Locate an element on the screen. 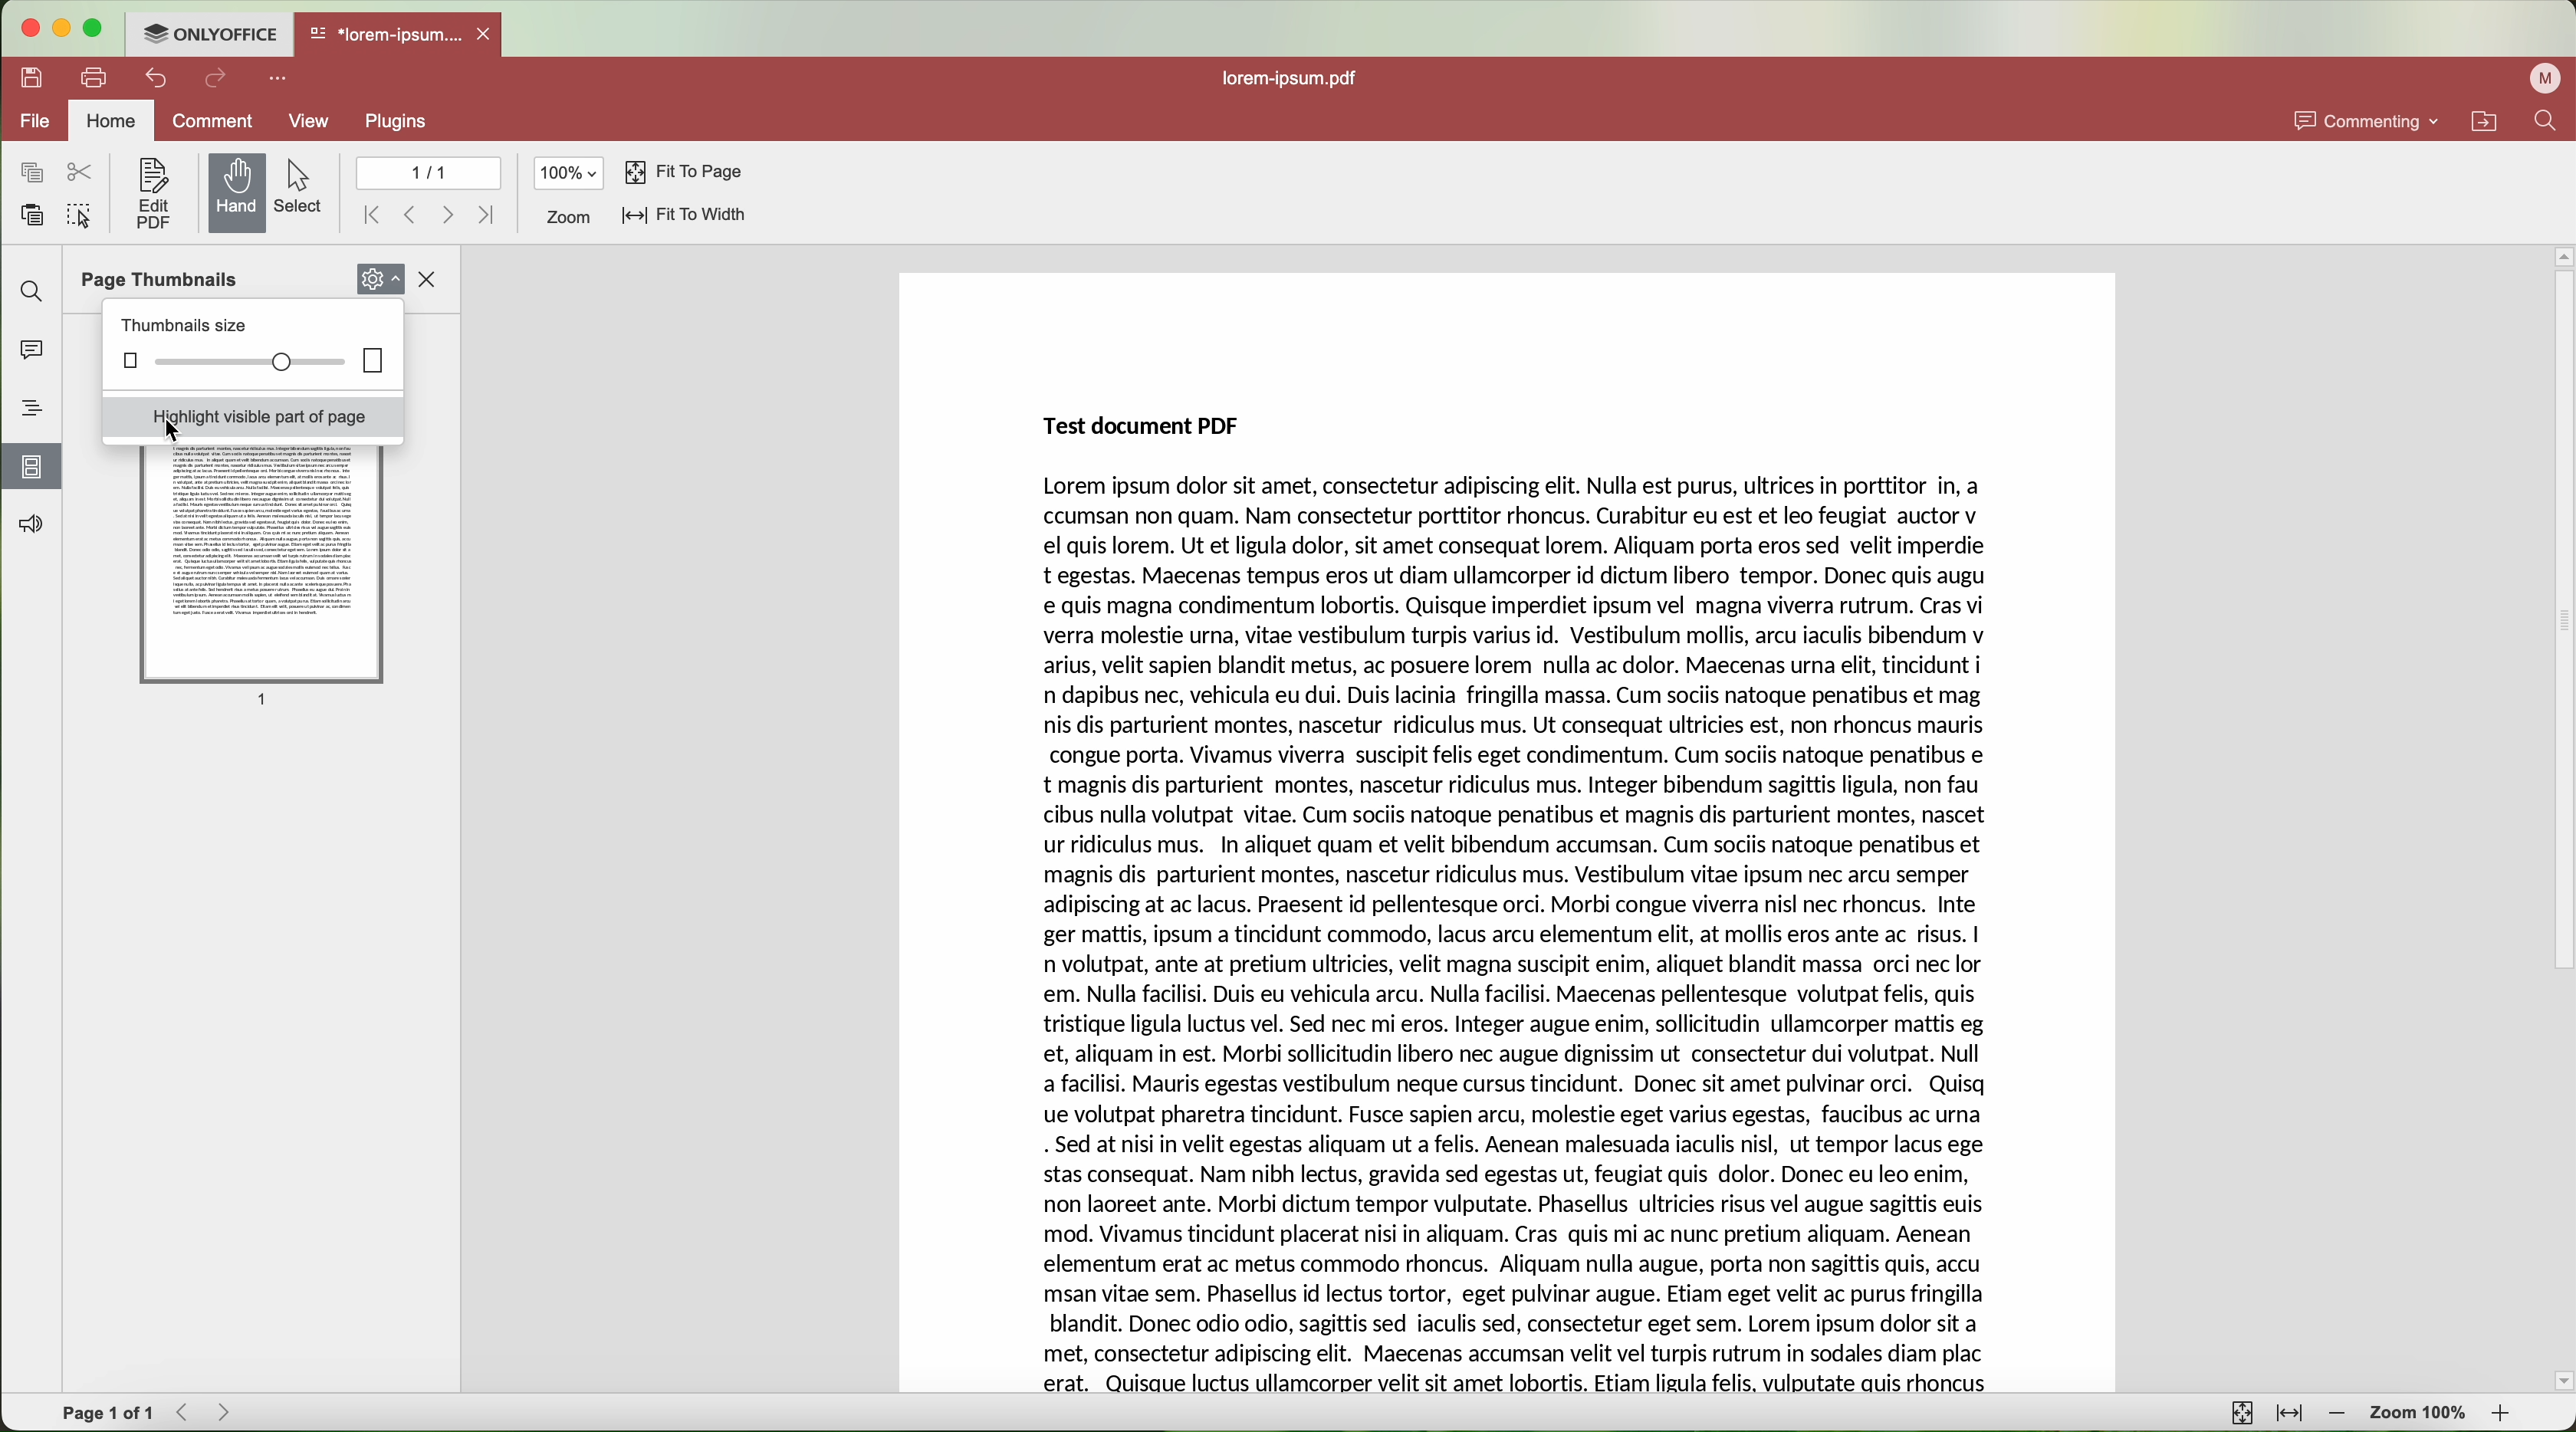 The height and width of the screenshot is (1432, 2576). 1/1 is located at coordinates (426, 172).